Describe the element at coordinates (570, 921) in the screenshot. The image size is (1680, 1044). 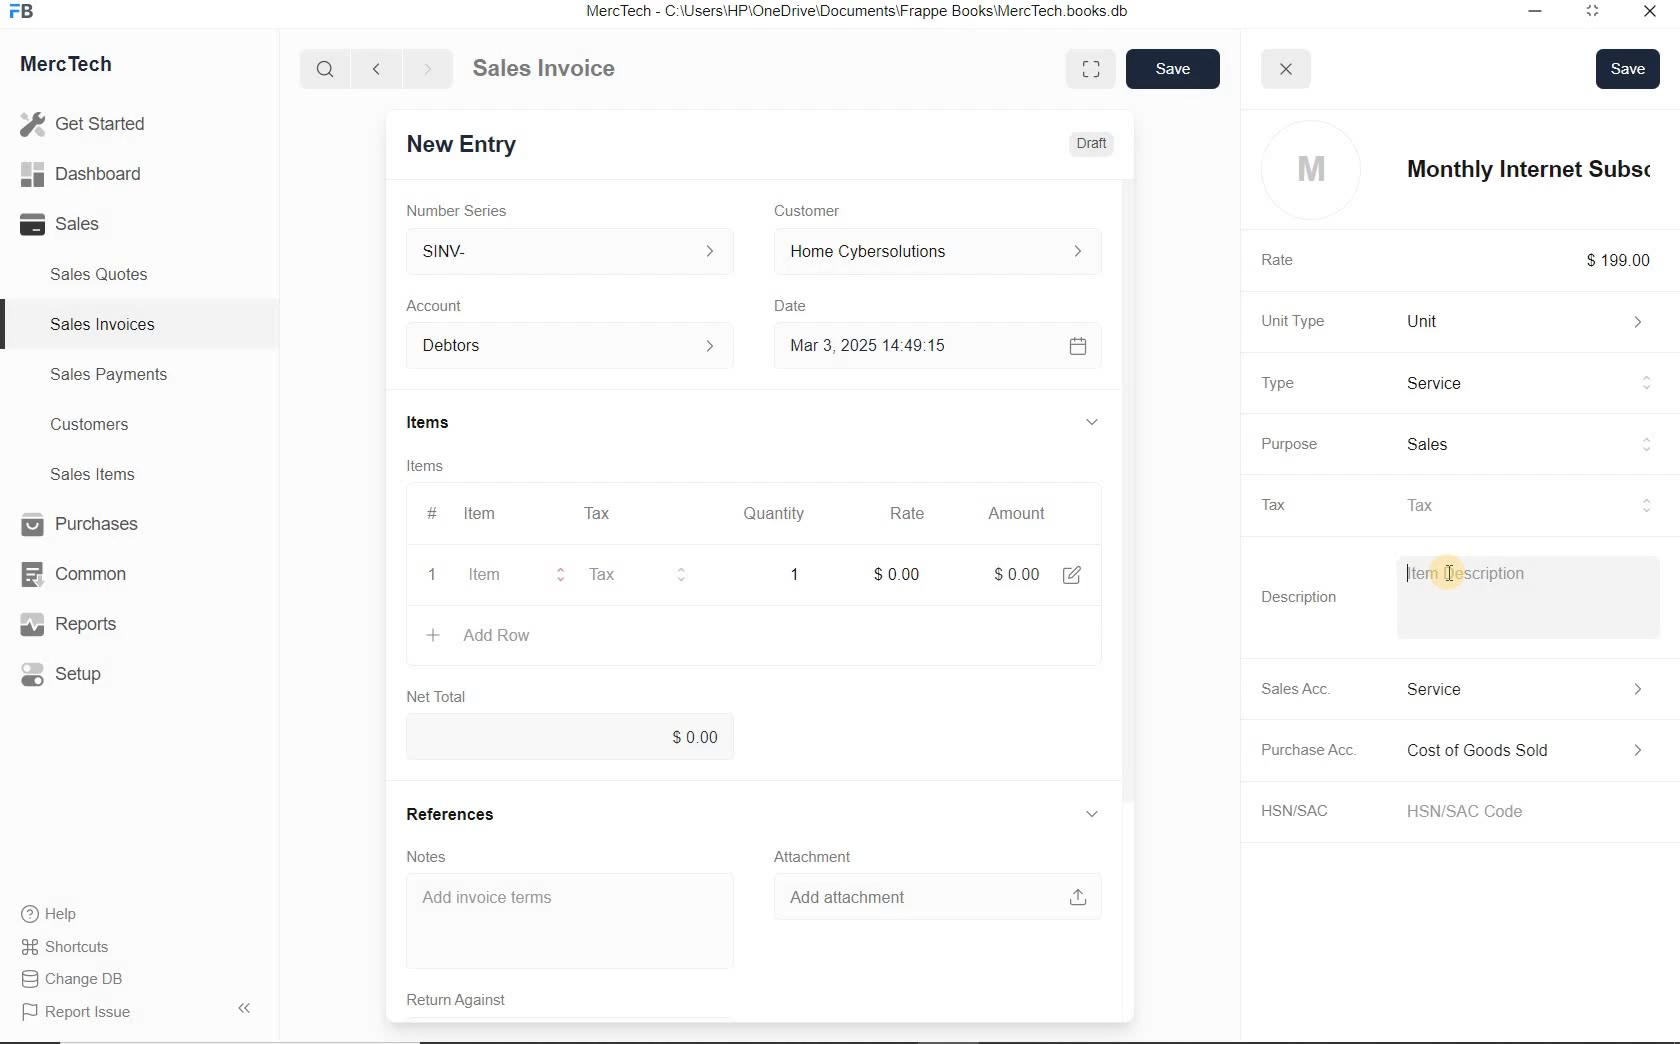
I see `Add invoice terms` at that location.